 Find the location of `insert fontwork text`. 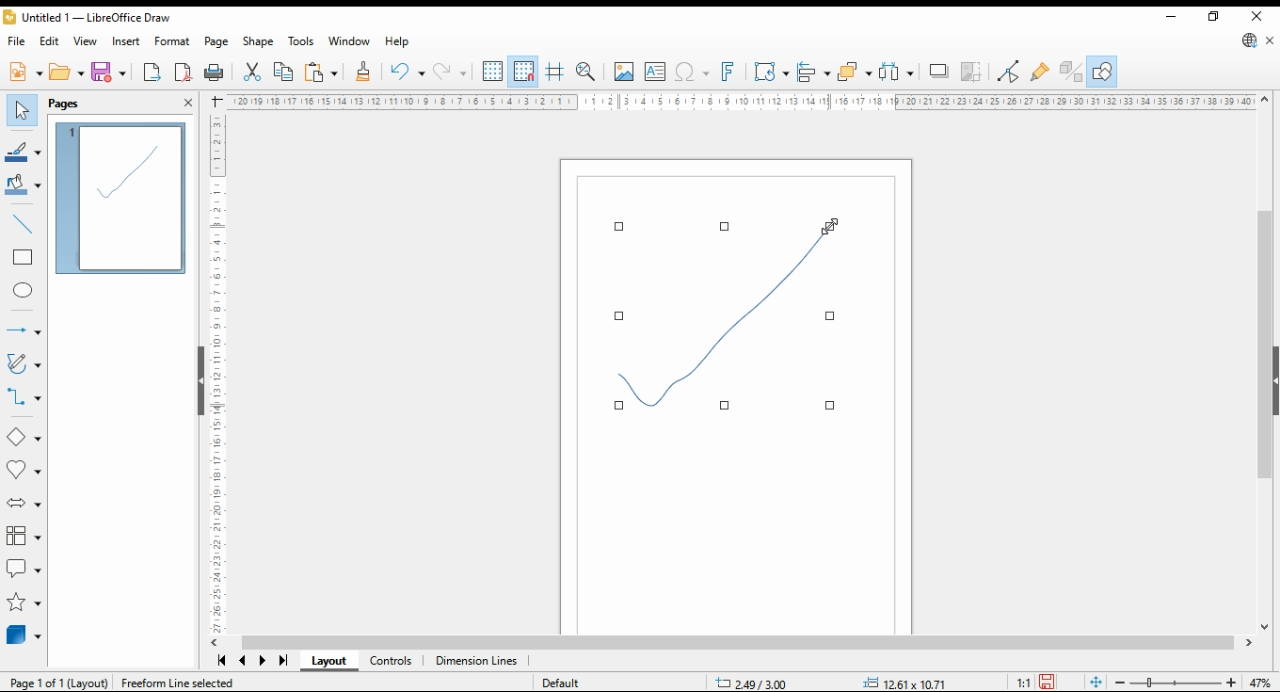

insert fontwork text is located at coordinates (727, 72).